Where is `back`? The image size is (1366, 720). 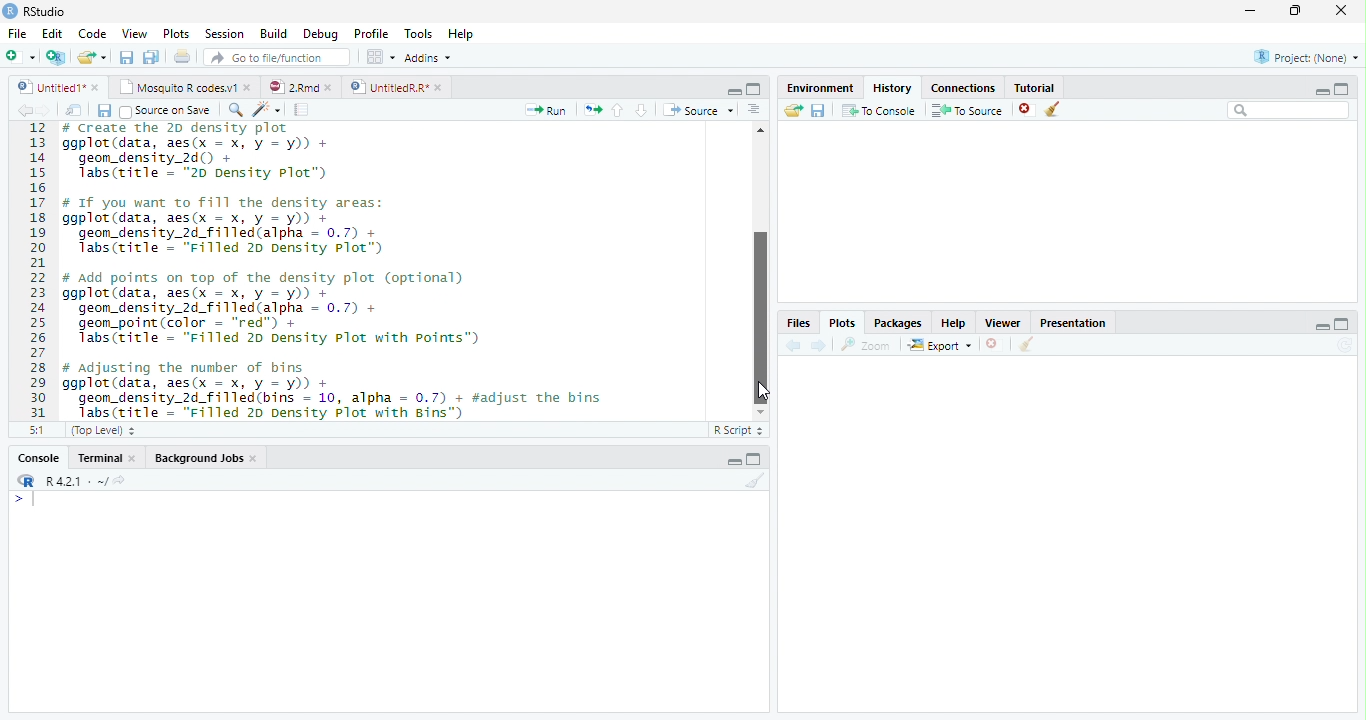
back is located at coordinates (20, 110).